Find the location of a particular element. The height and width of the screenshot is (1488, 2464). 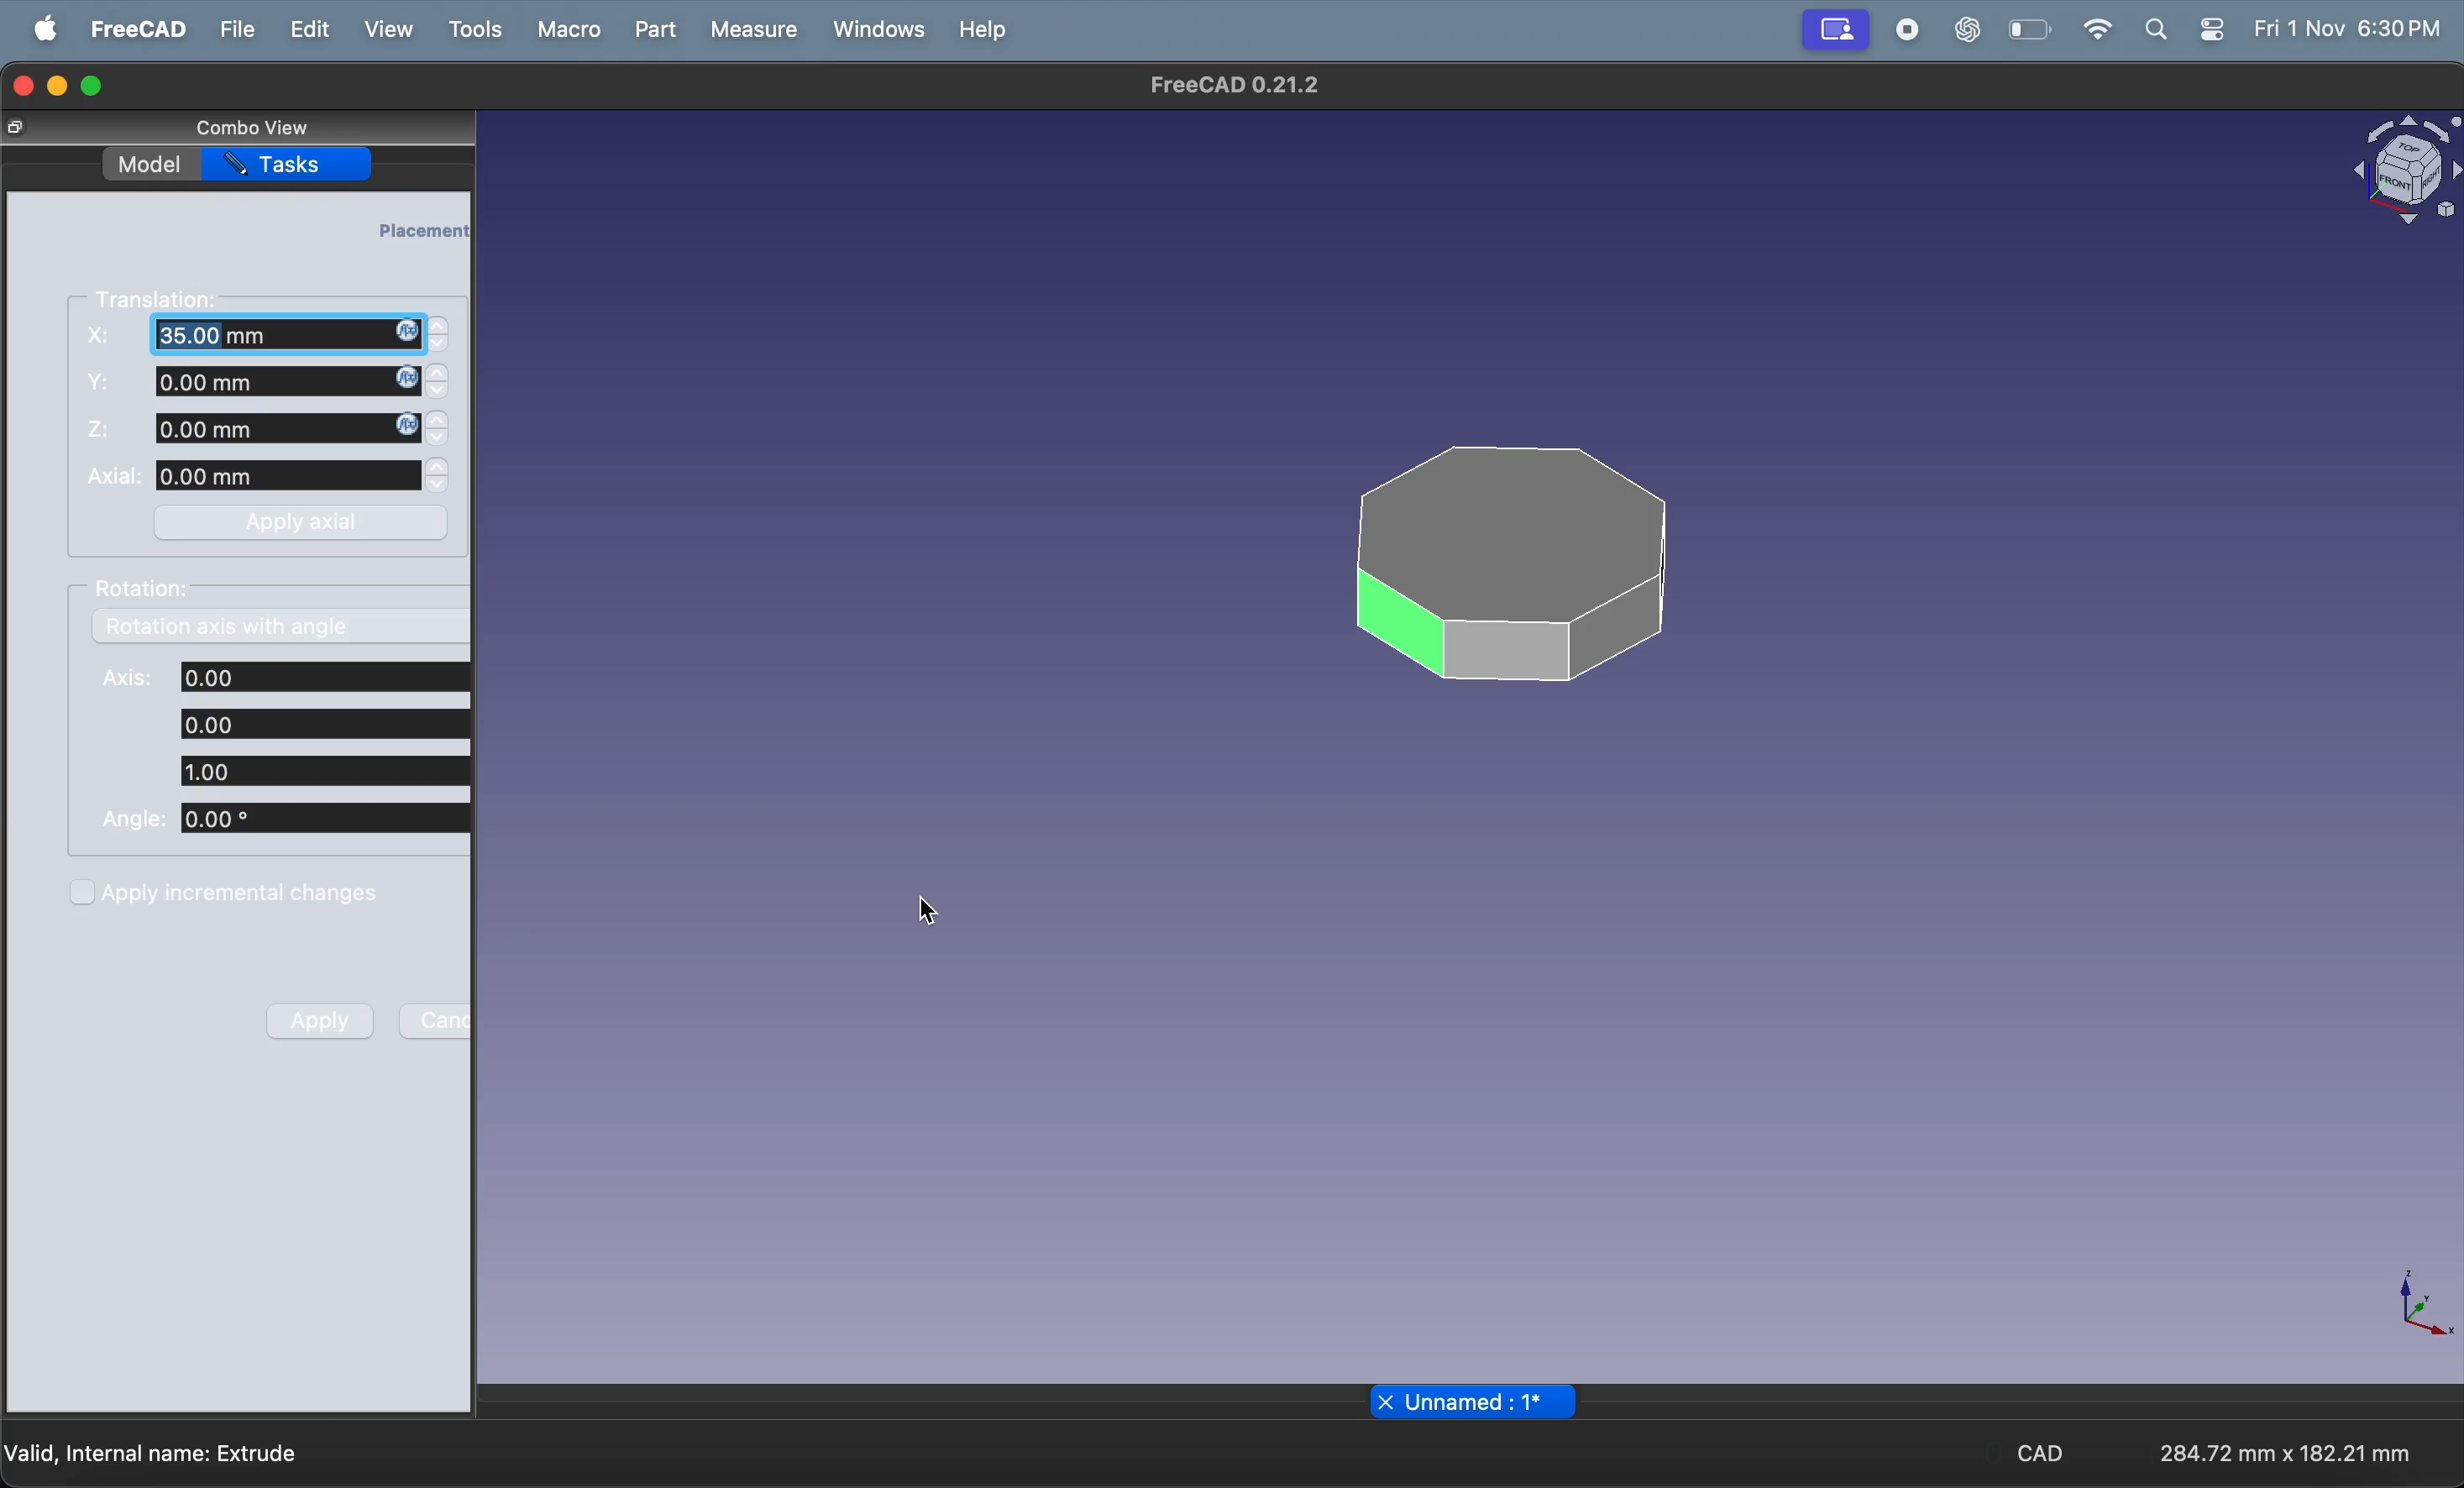

up is located at coordinates (442, 374).